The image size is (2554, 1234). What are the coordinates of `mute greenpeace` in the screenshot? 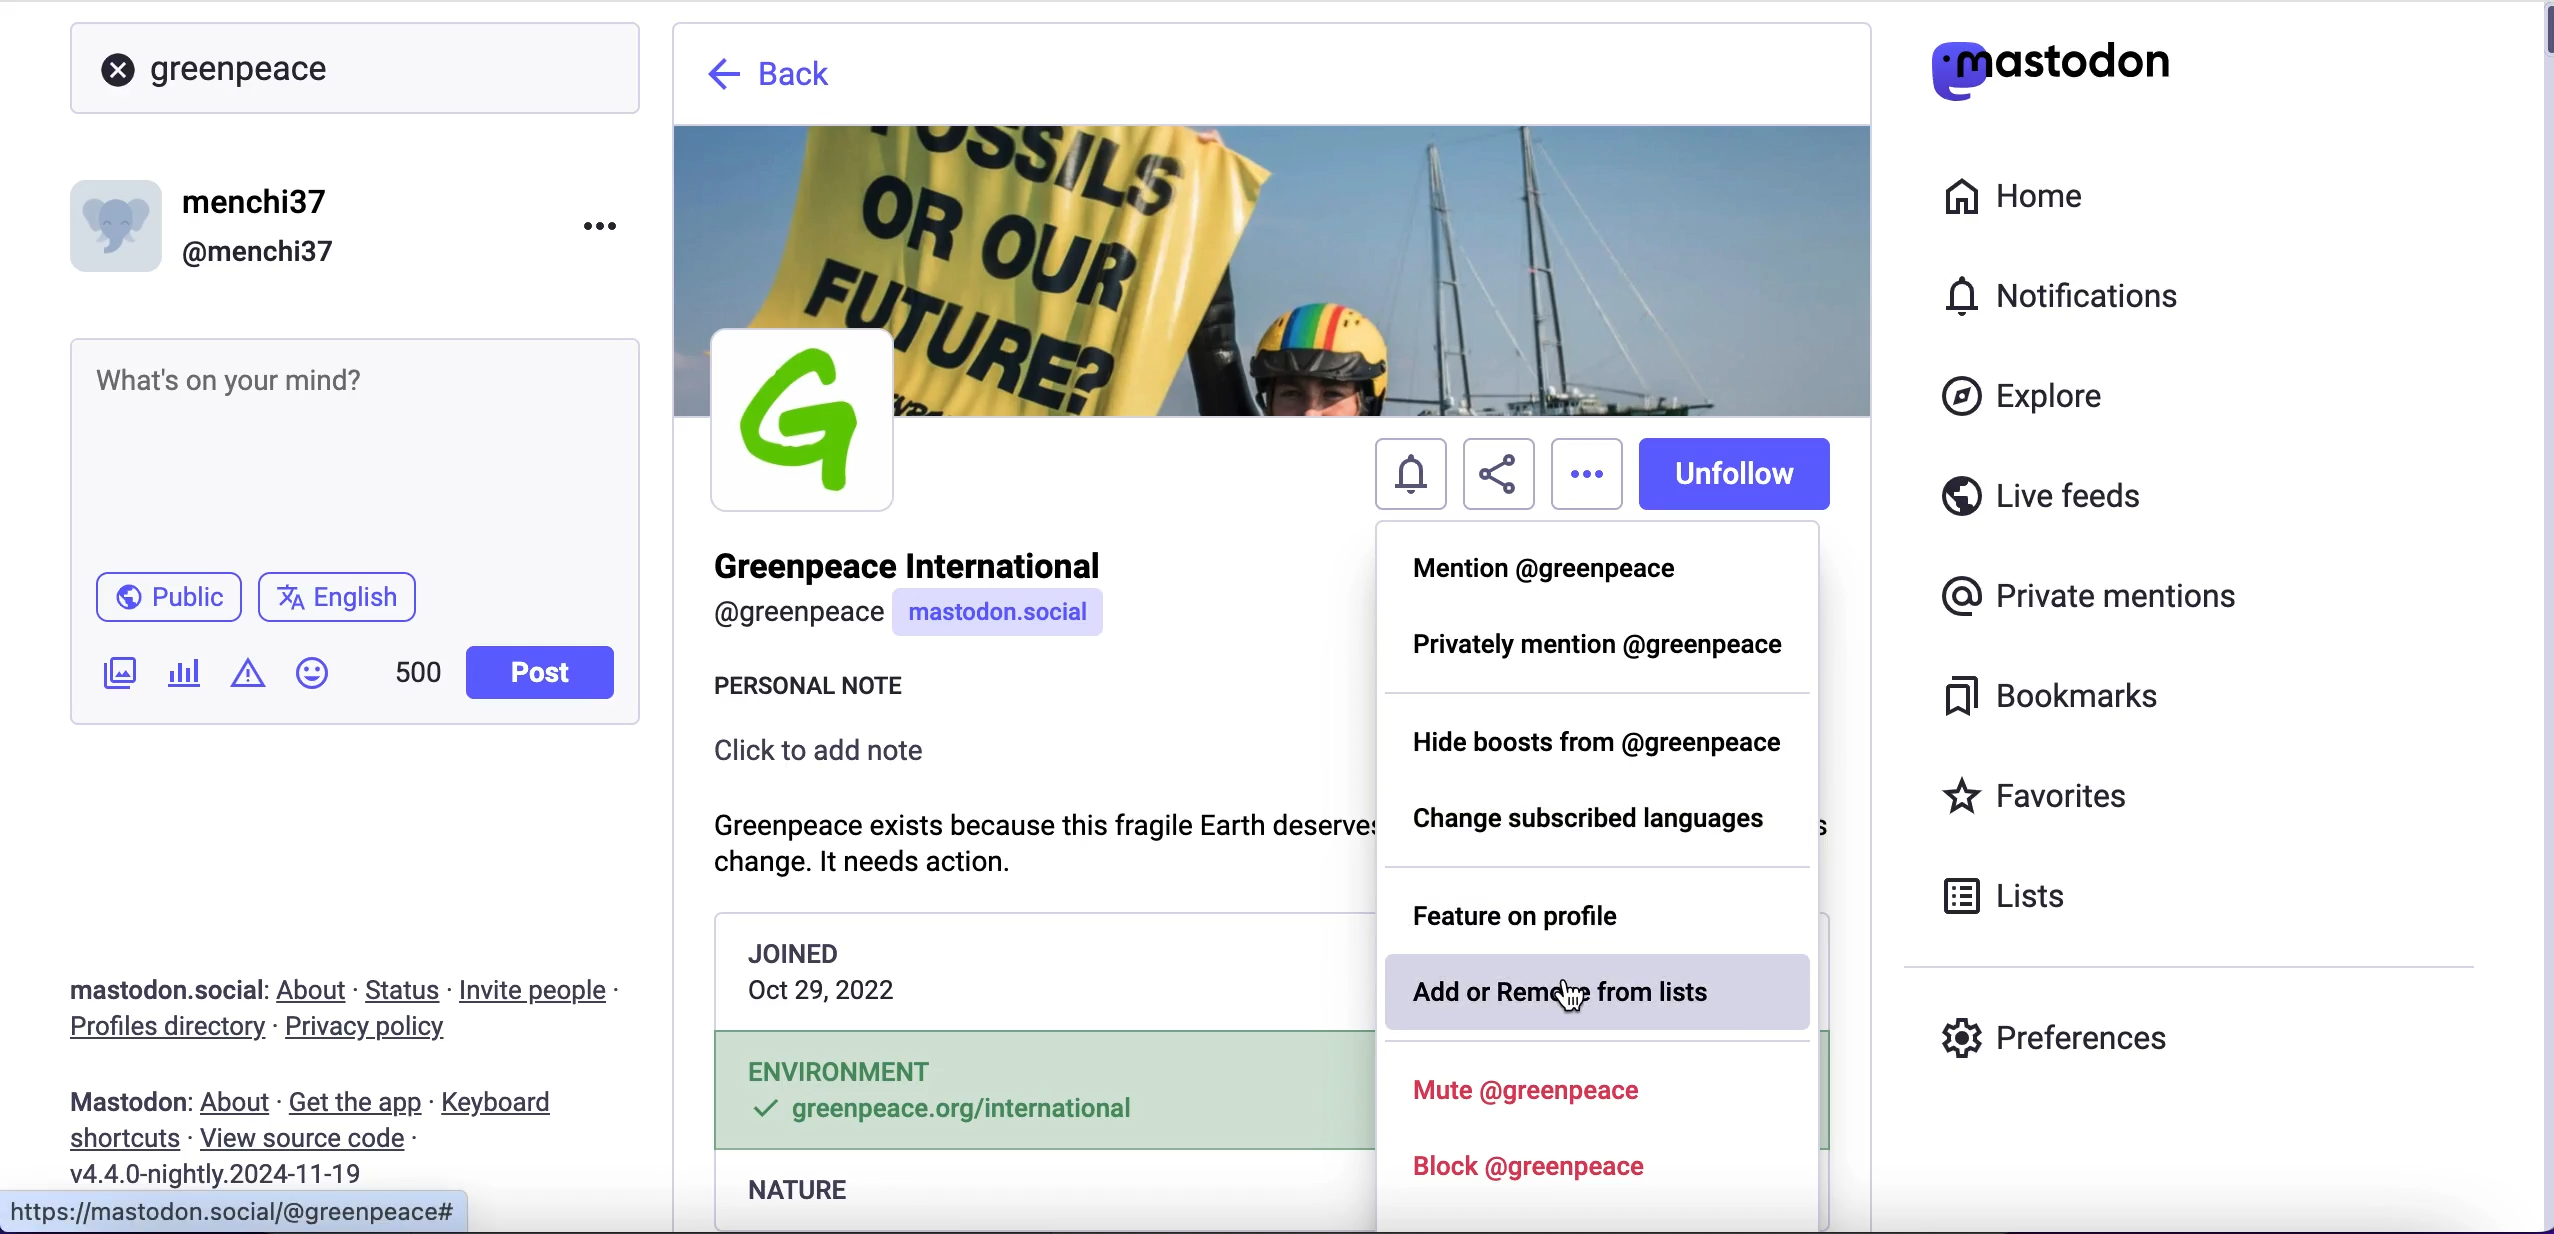 It's located at (1531, 1091).